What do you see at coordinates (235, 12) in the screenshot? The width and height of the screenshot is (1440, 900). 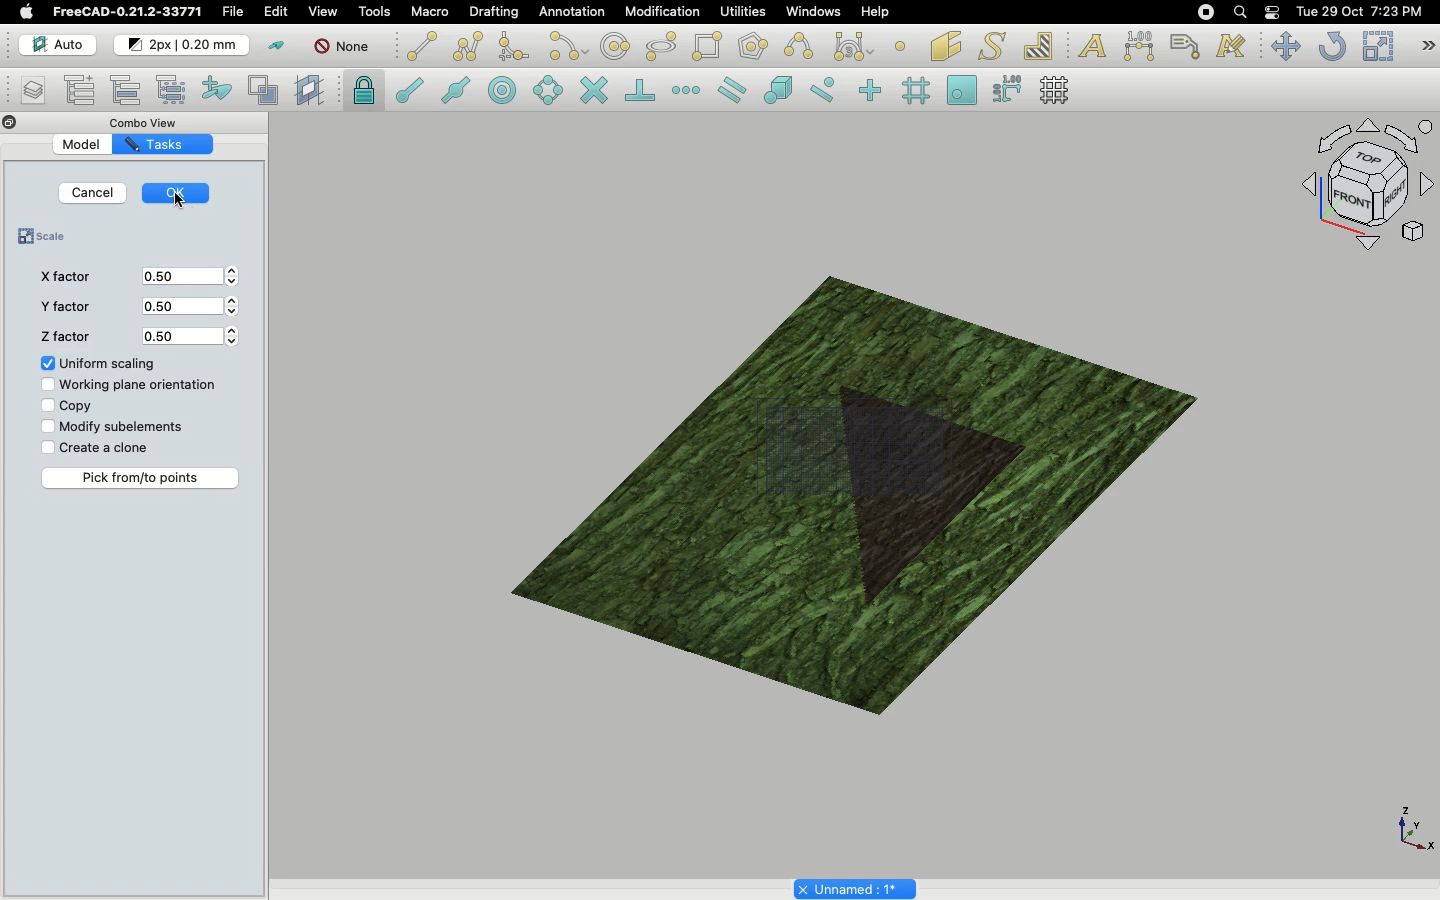 I see `File` at bounding box center [235, 12].